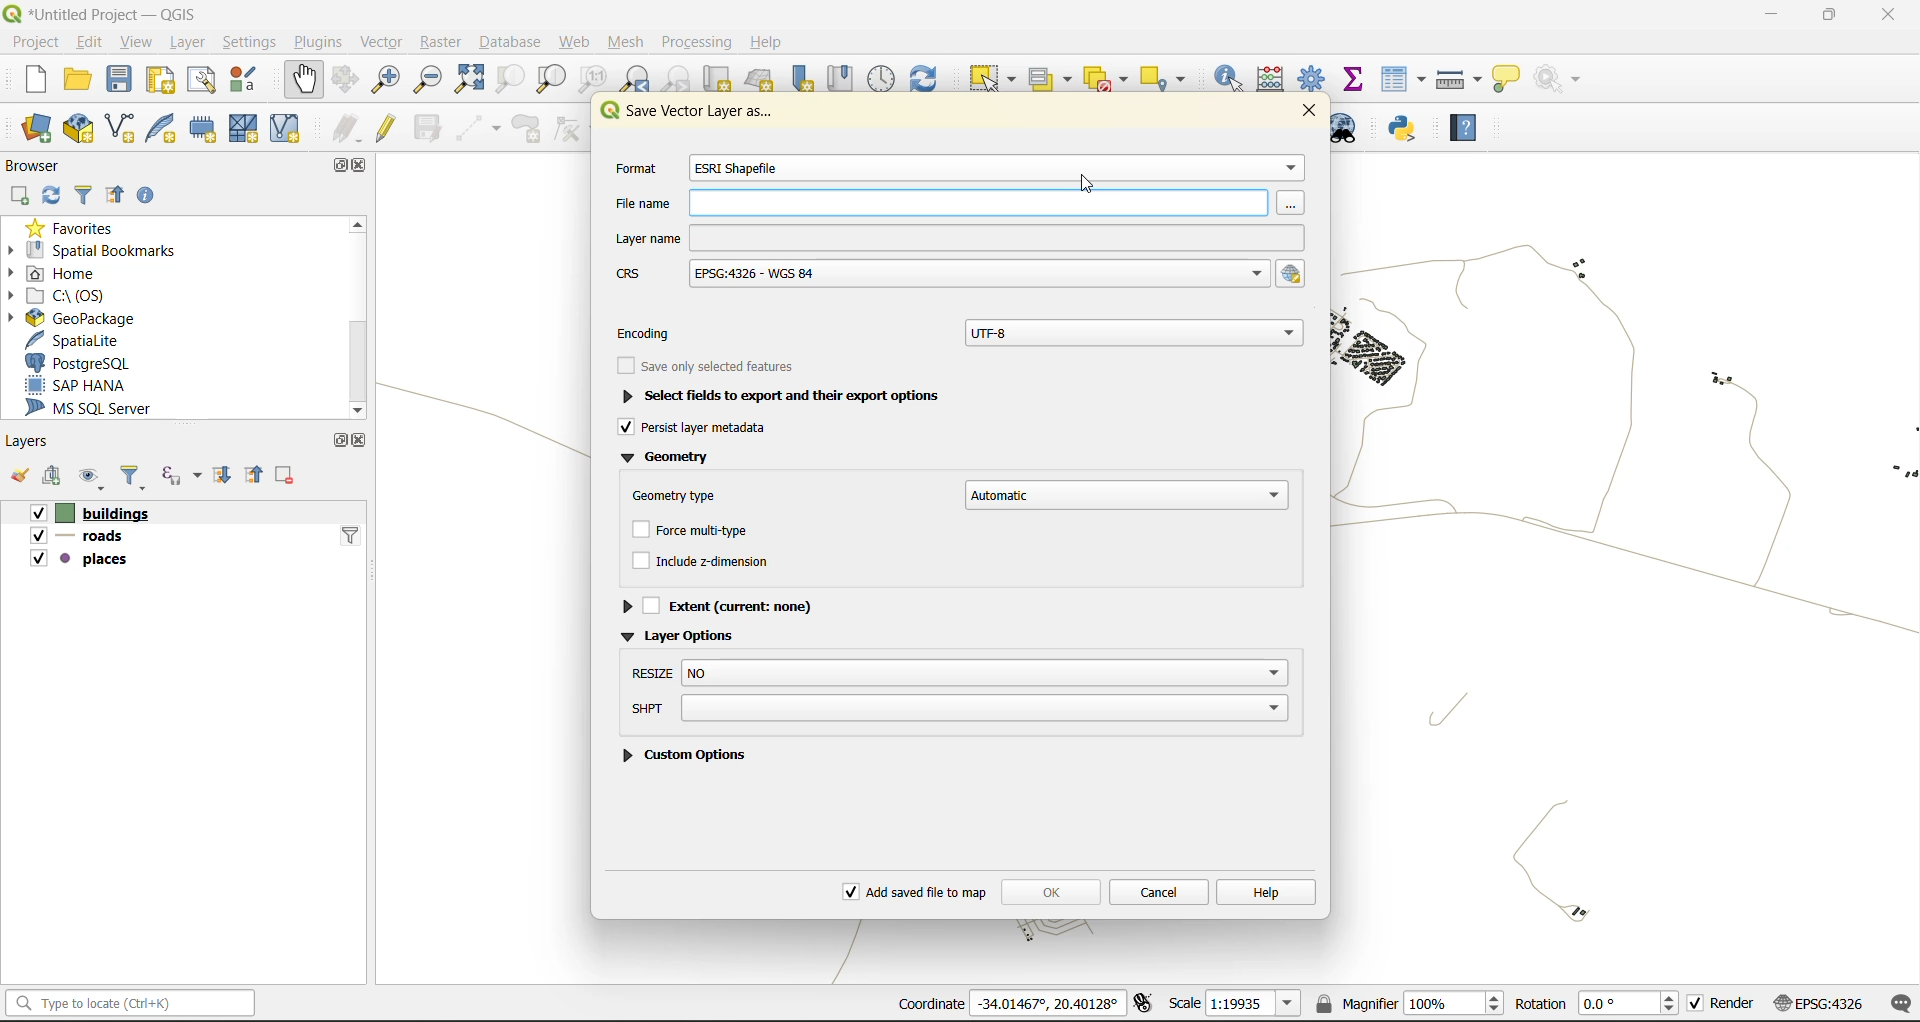 Image resolution: width=1920 pixels, height=1022 pixels. Describe the element at coordinates (41, 165) in the screenshot. I see `browser` at that location.